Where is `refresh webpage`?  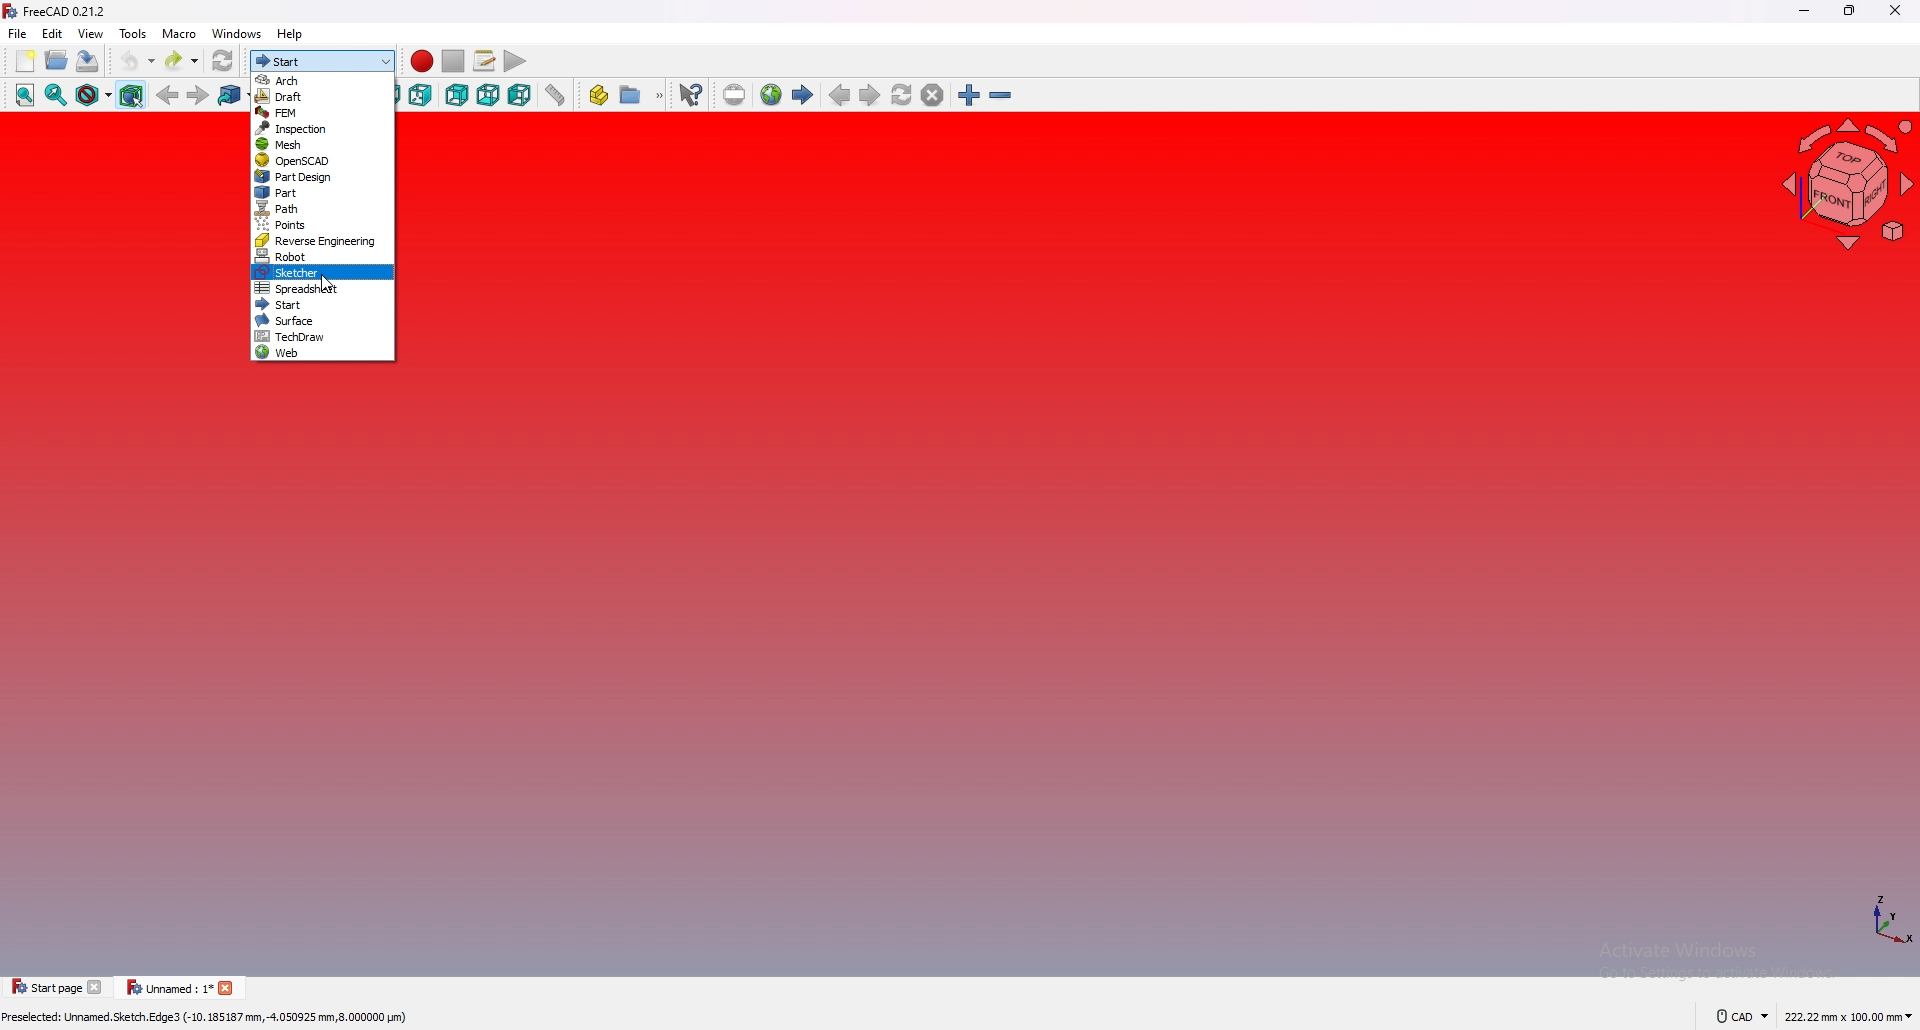 refresh webpage is located at coordinates (902, 93).